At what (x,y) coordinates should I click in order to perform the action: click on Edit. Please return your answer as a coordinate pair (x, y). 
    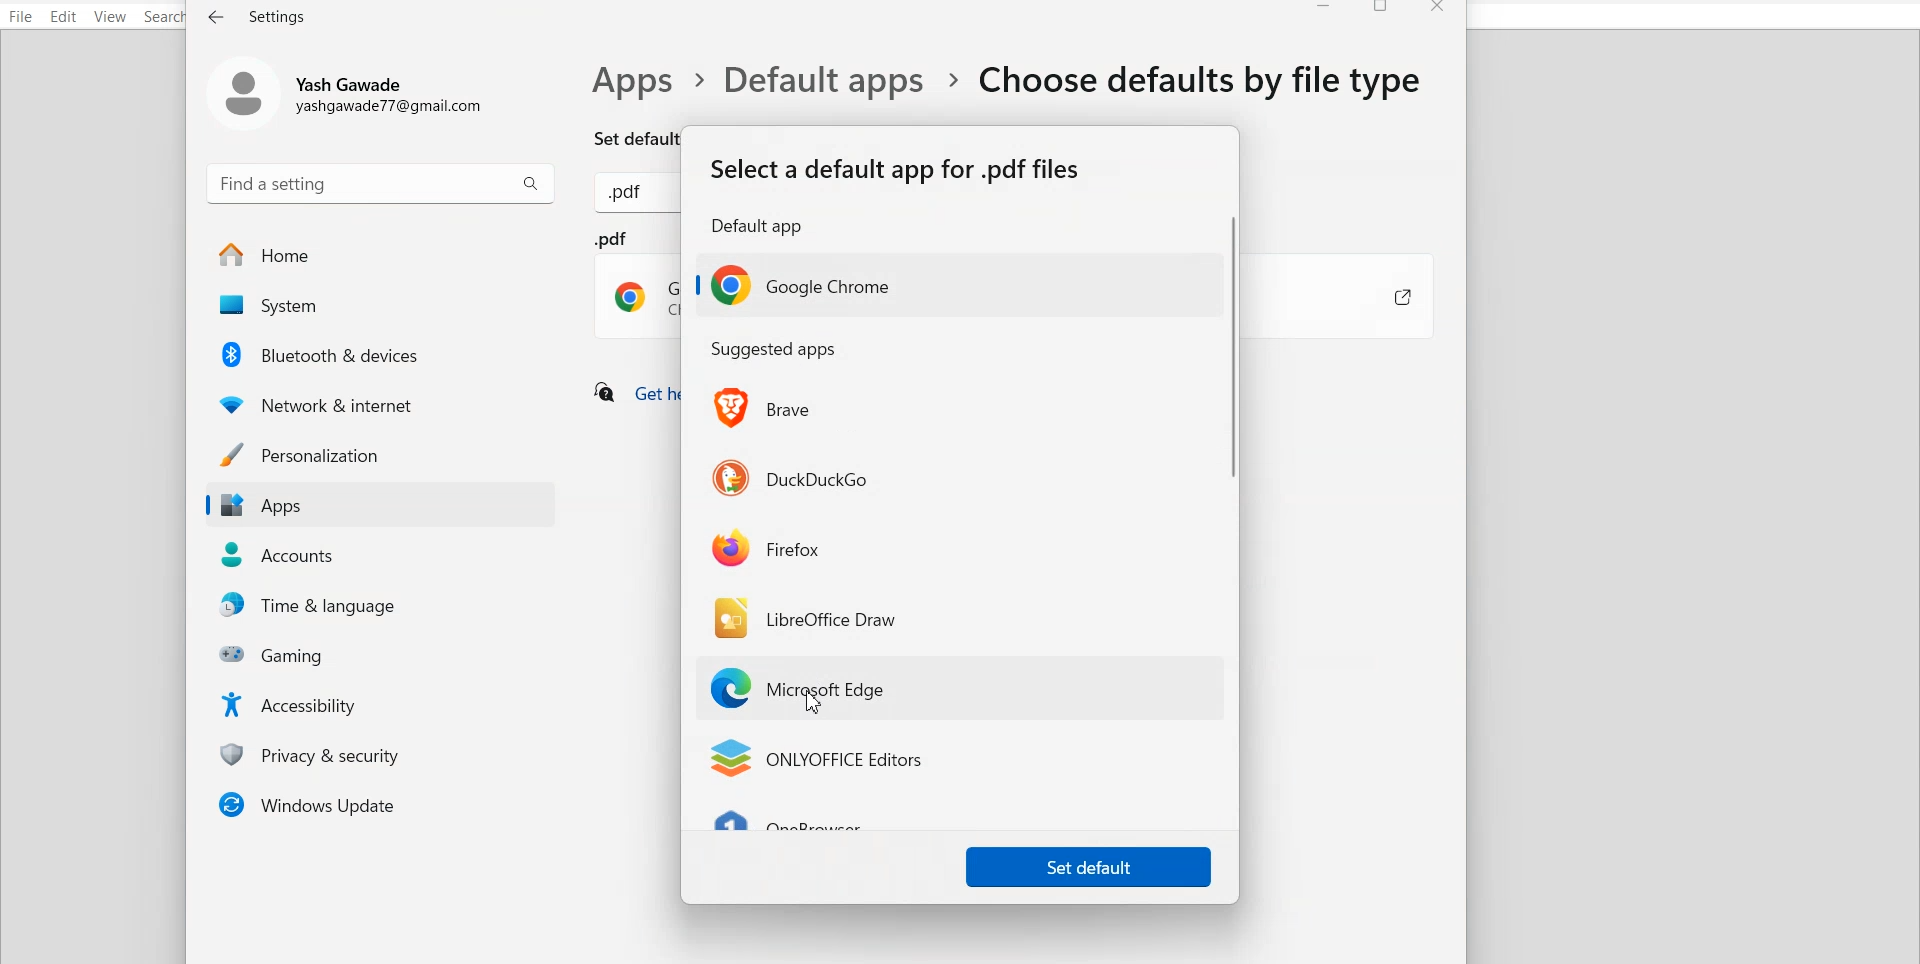
    Looking at the image, I should click on (64, 16).